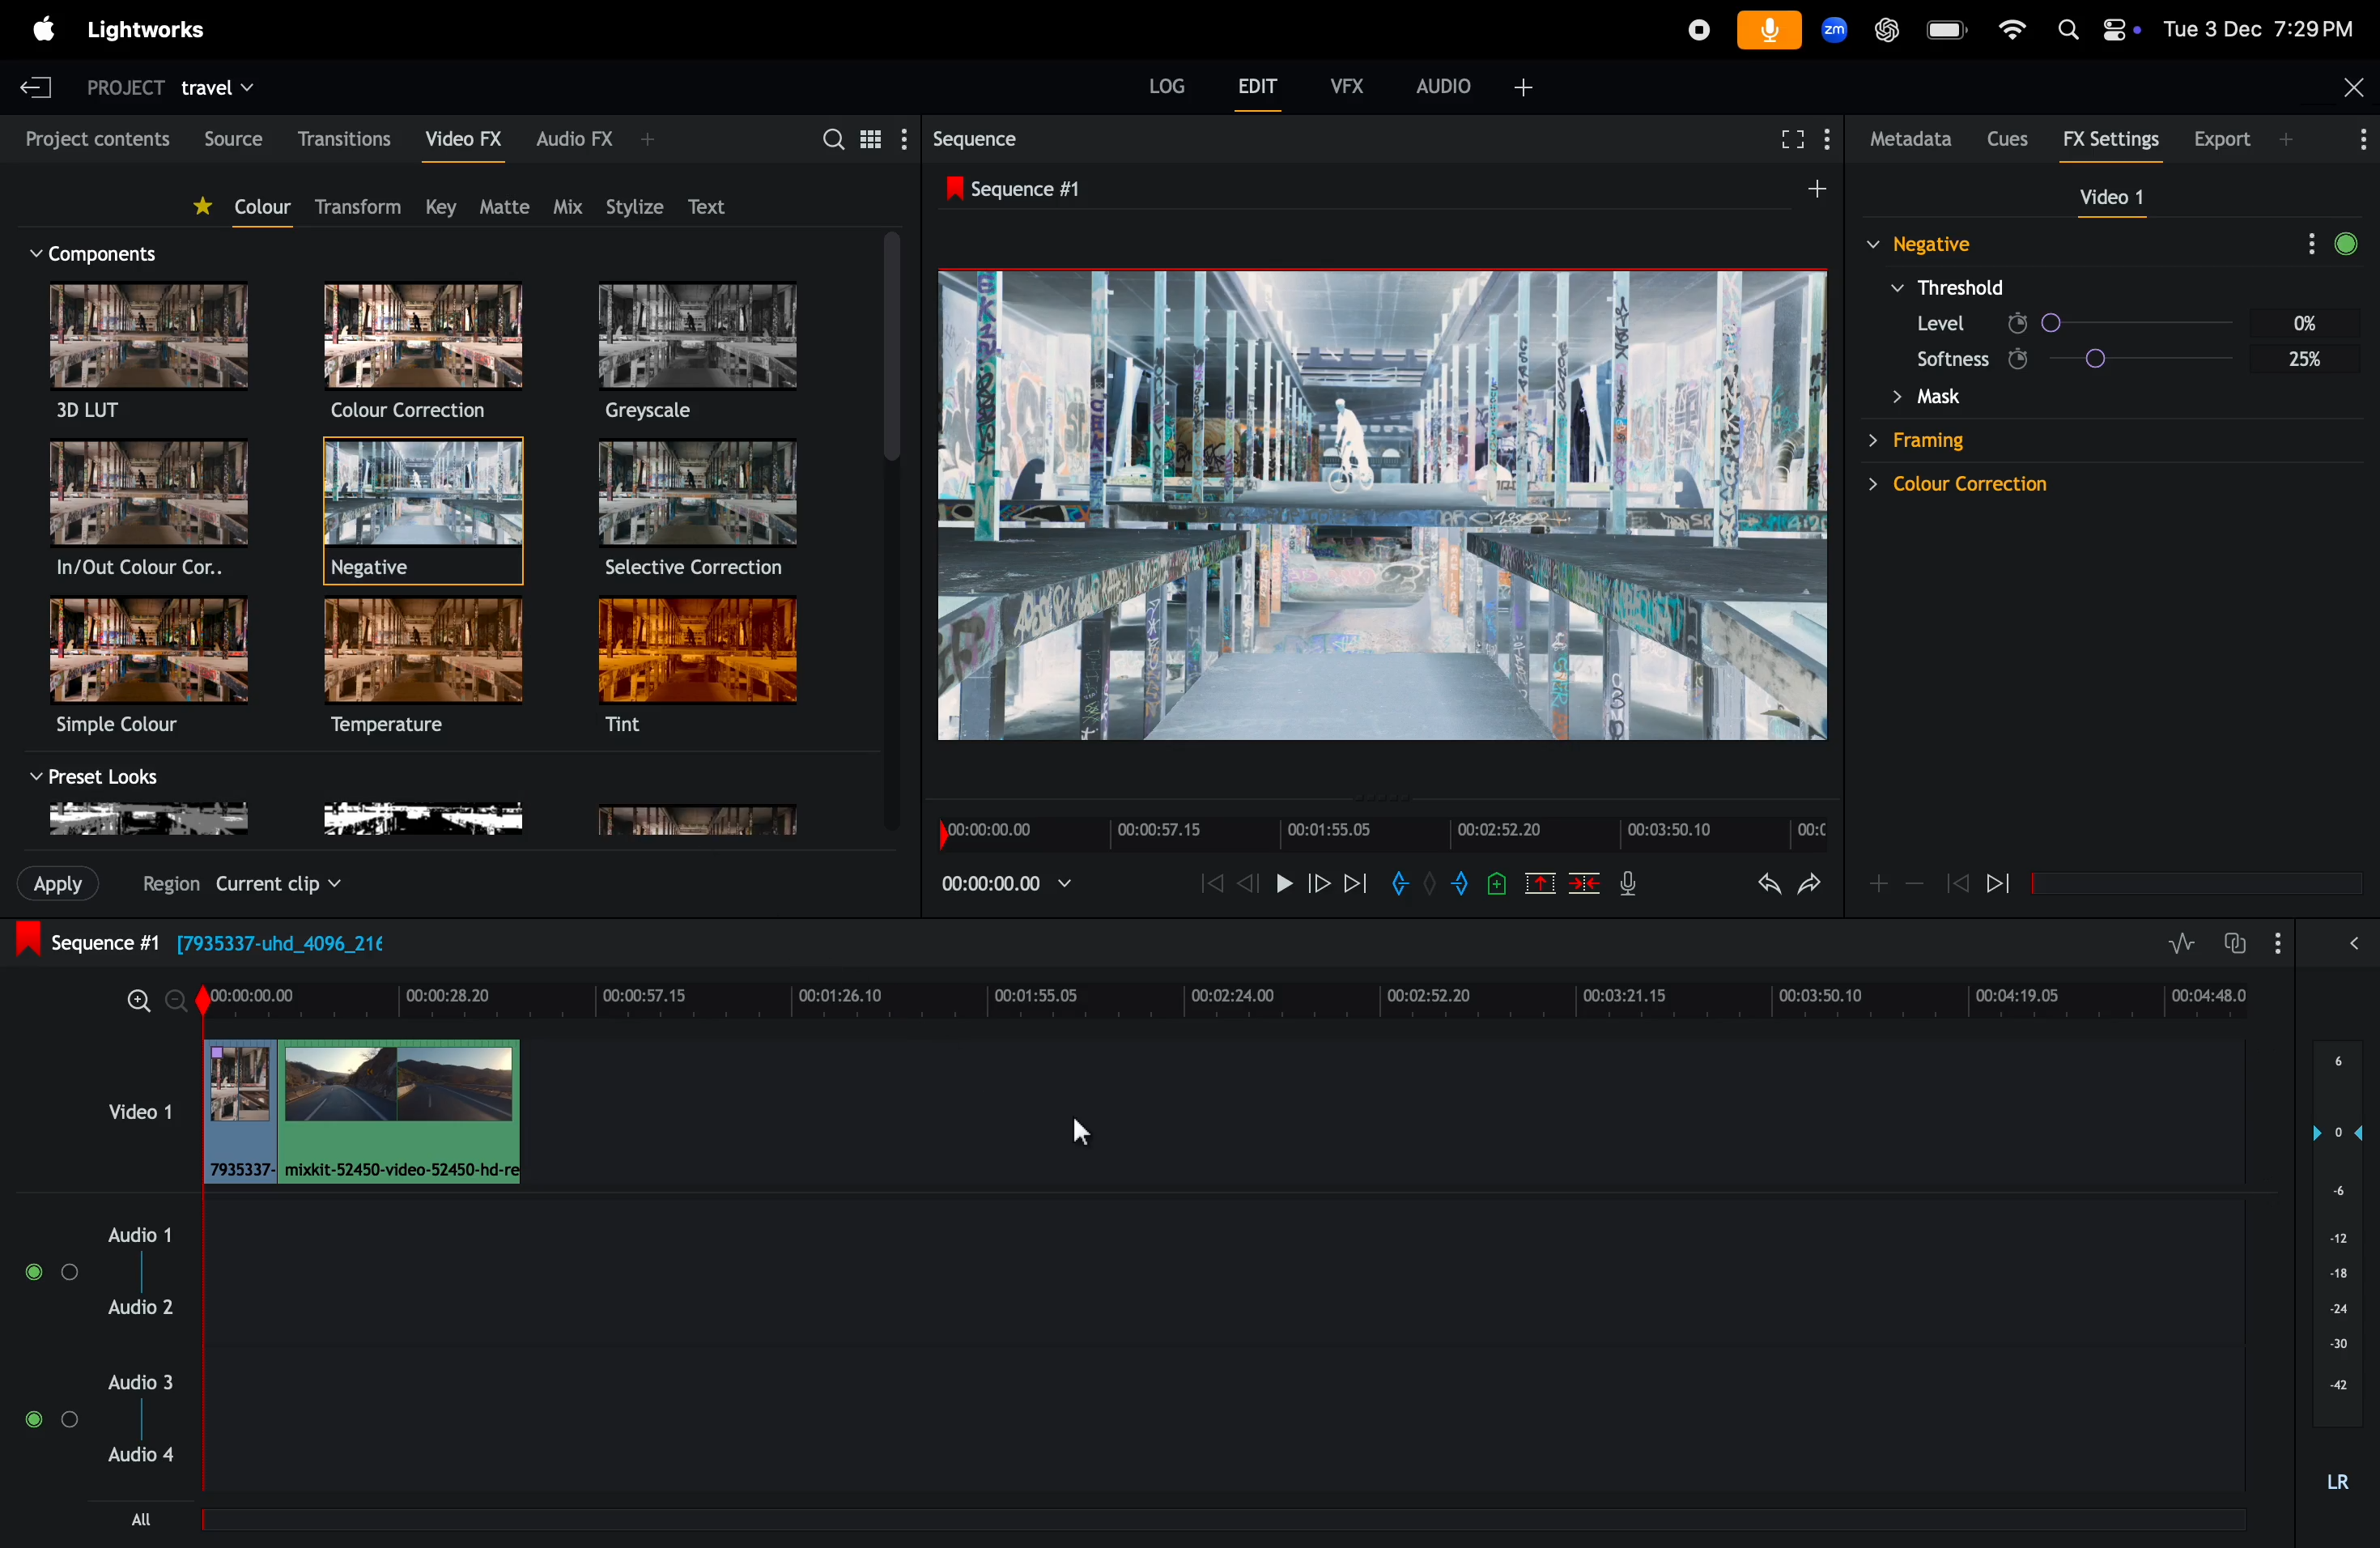 The height and width of the screenshot is (1548, 2380). Describe the element at coordinates (365, 203) in the screenshot. I see `transform` at that location.